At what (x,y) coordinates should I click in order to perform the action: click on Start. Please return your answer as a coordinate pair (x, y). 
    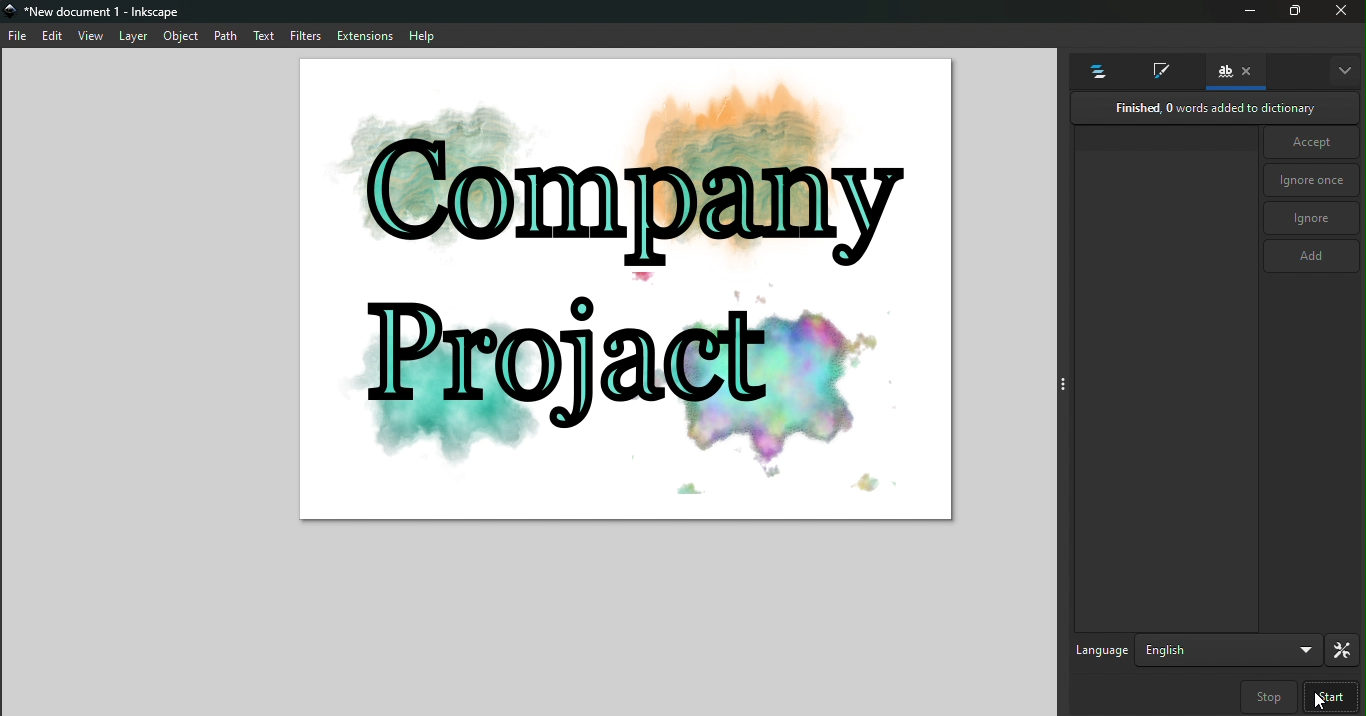
    Looking at the image, I should click on (1331, 695).